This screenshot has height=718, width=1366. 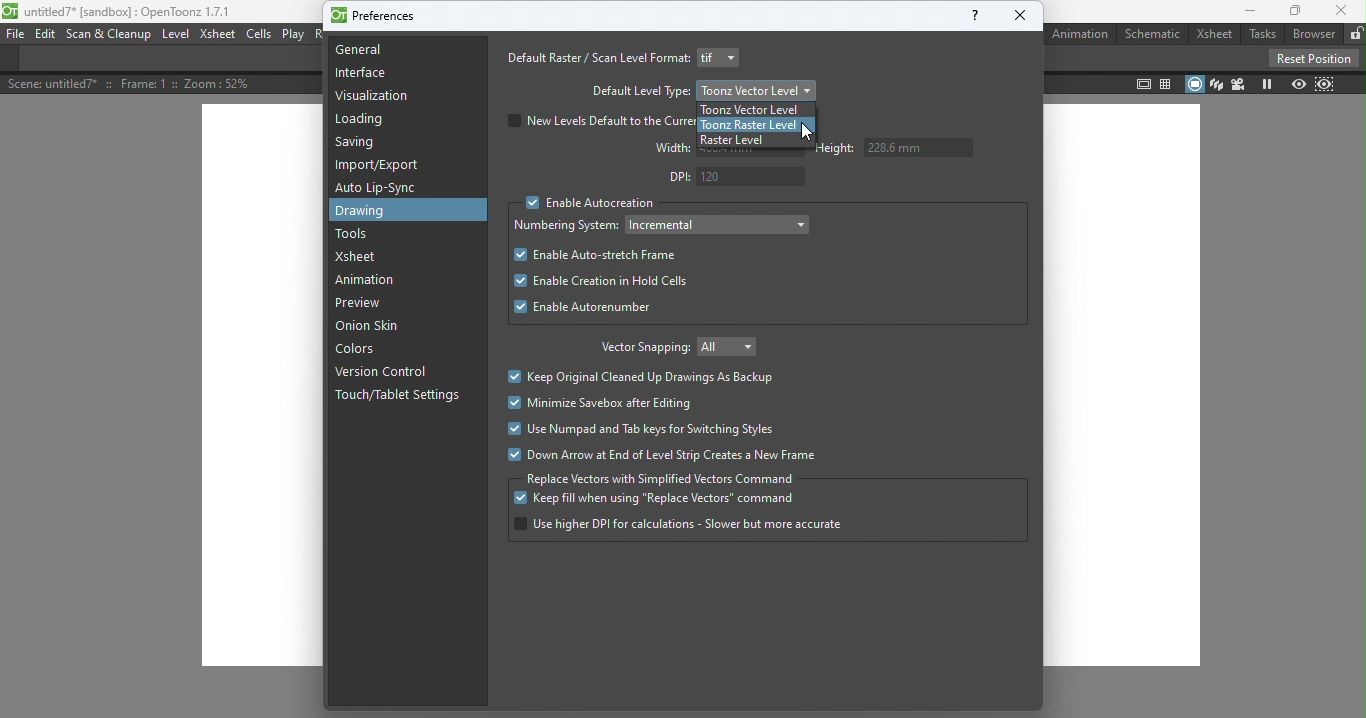 I want to click on Xsheet, so click(x=1214, y=35).